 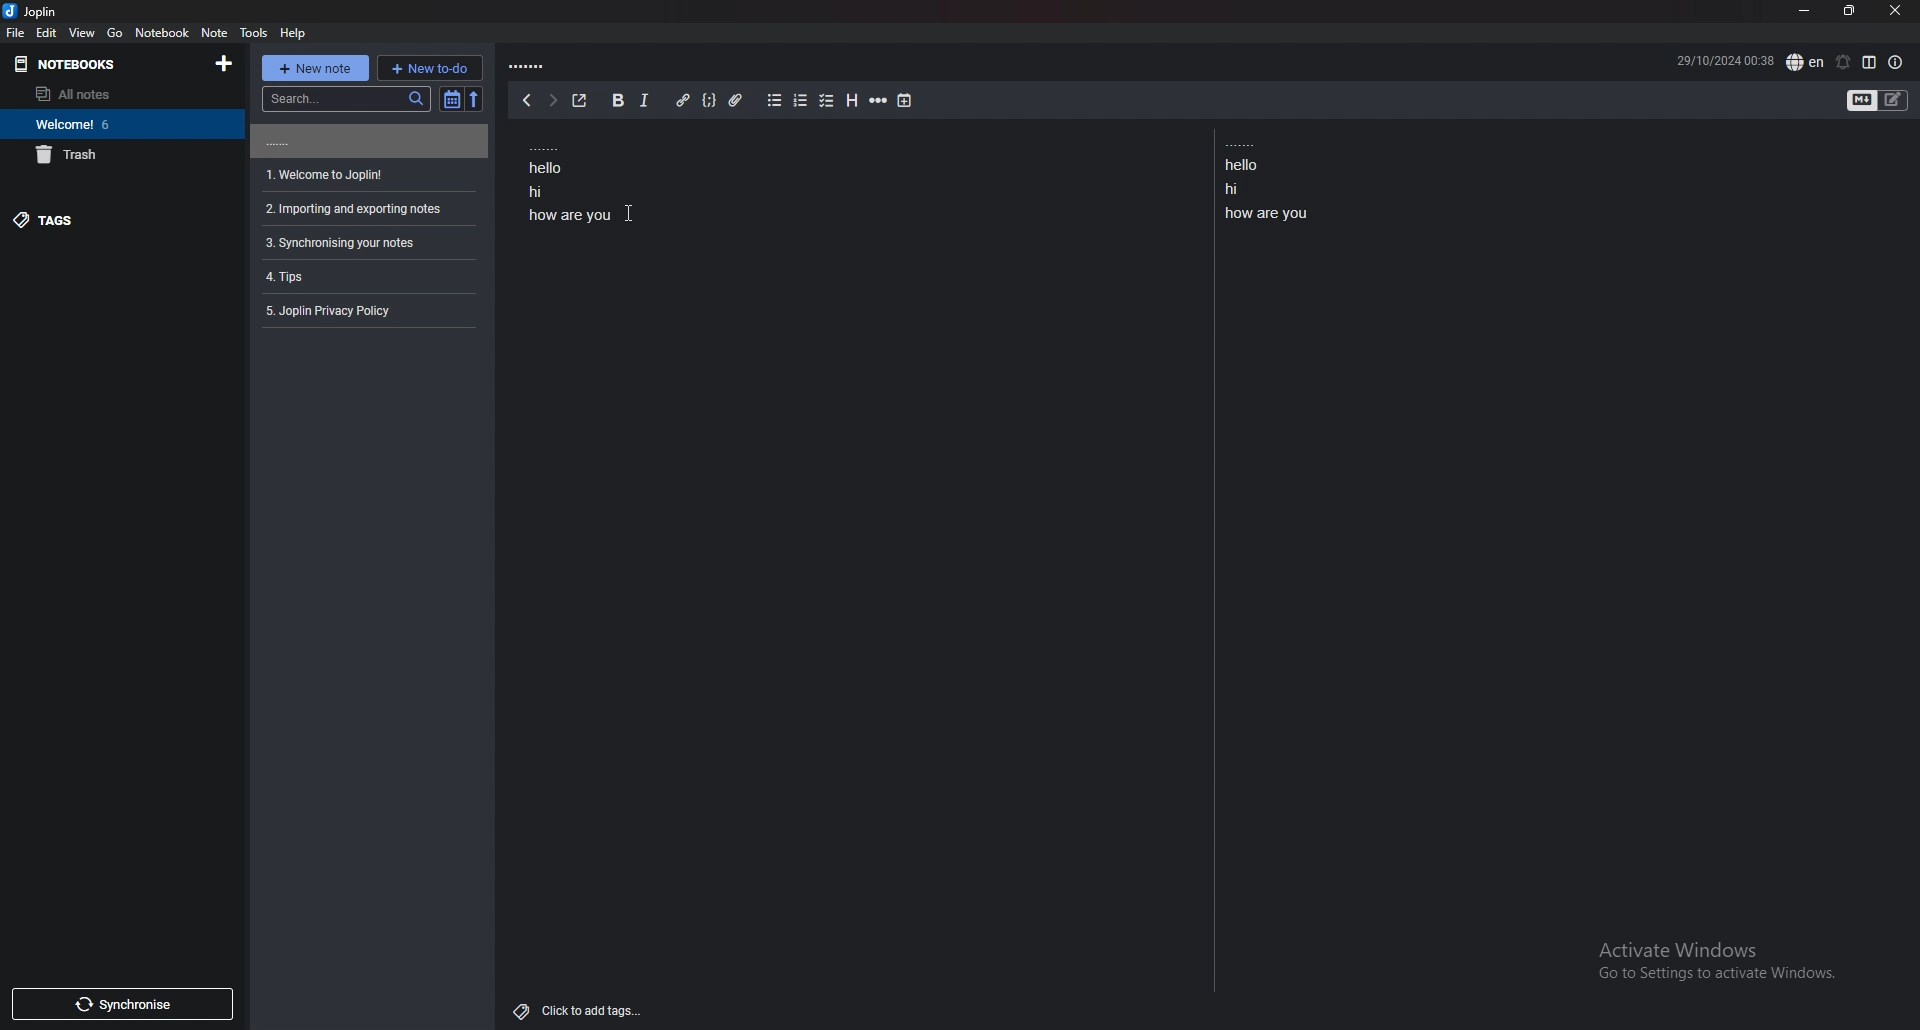 I want to click on code, so click(x=710, y=100).